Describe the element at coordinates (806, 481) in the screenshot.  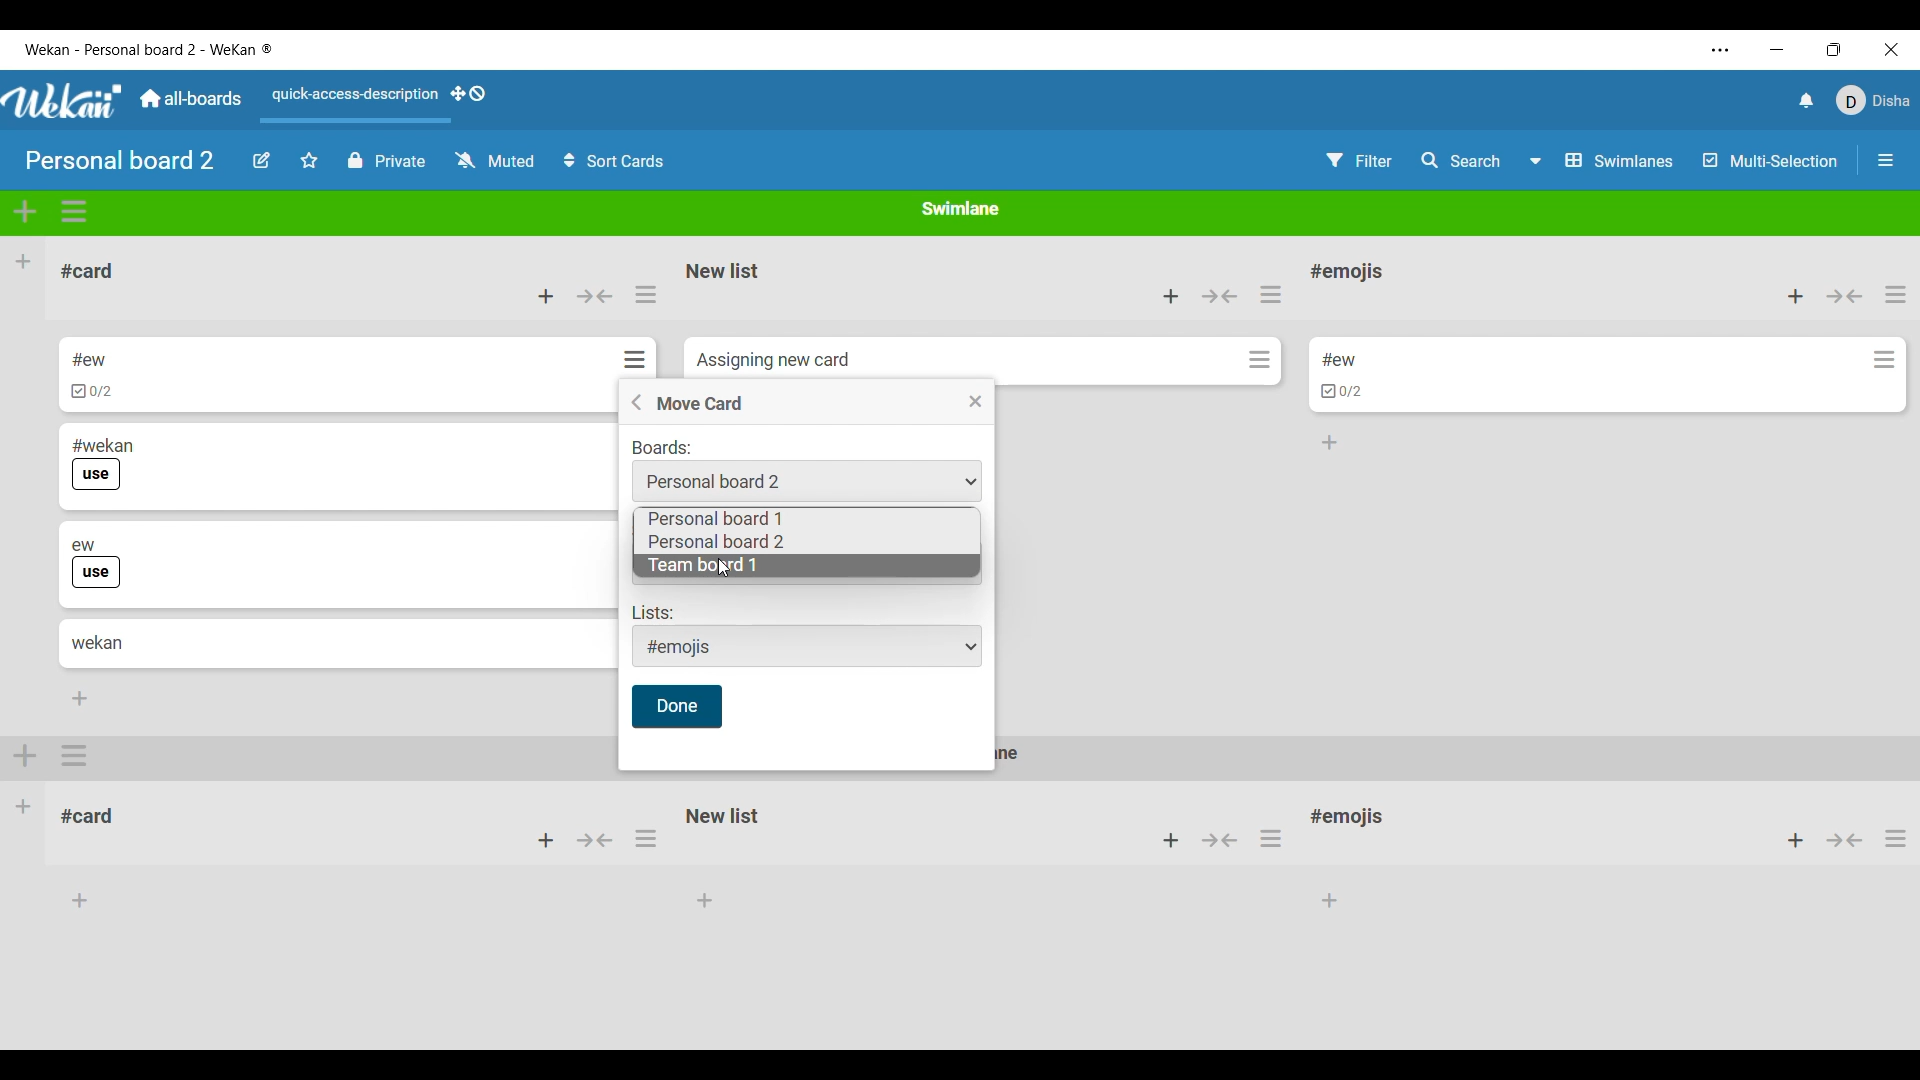
I see `Board options` at that location.